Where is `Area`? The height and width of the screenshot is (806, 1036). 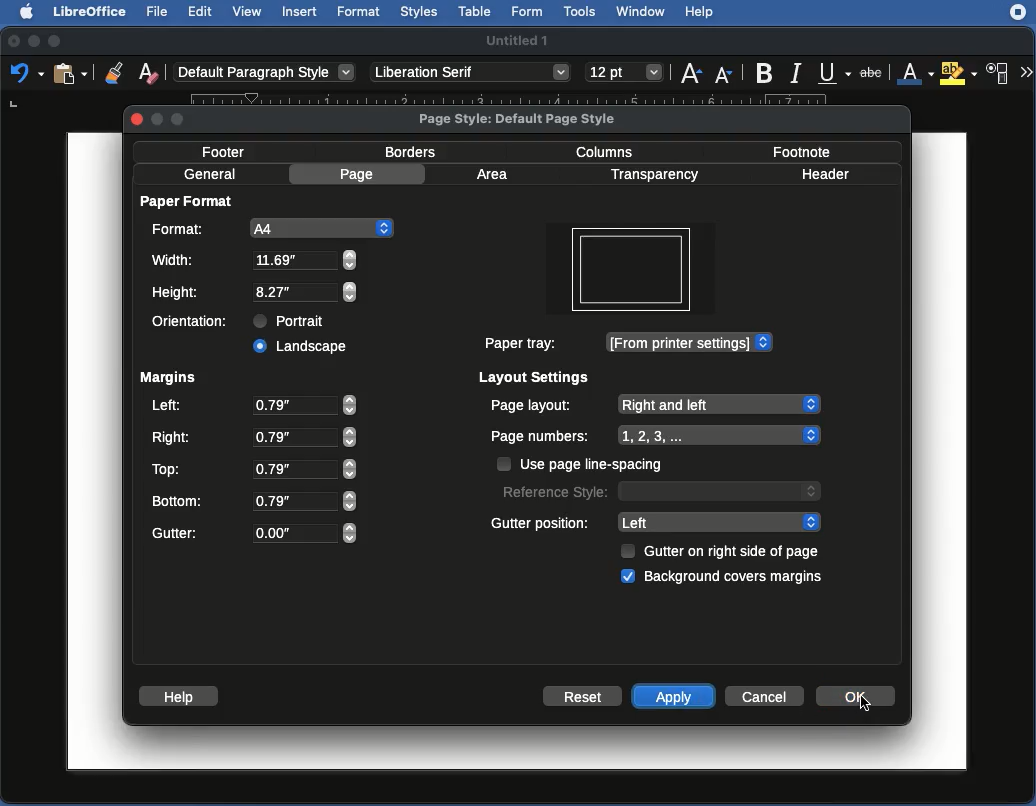 Area is located at coordinates (496, 174).